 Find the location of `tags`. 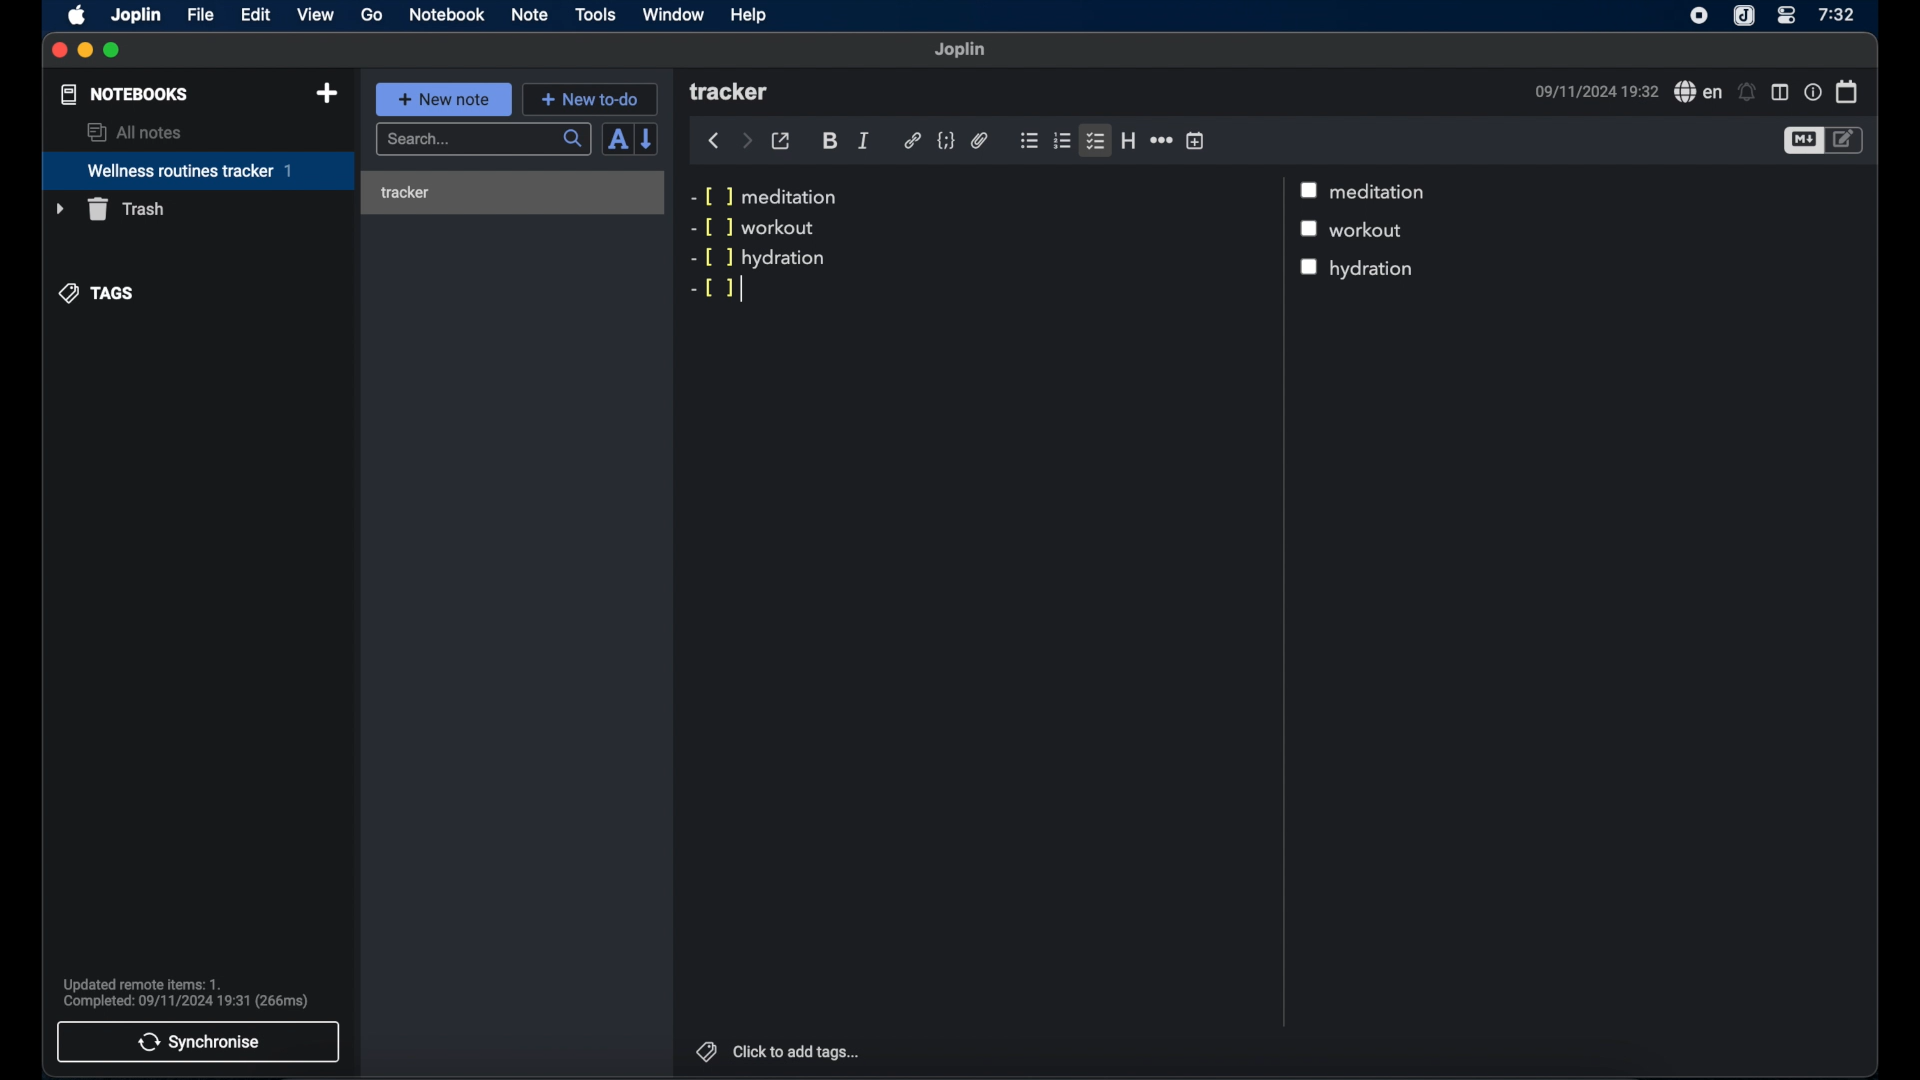

tags is located at coordinates (703, 1049).